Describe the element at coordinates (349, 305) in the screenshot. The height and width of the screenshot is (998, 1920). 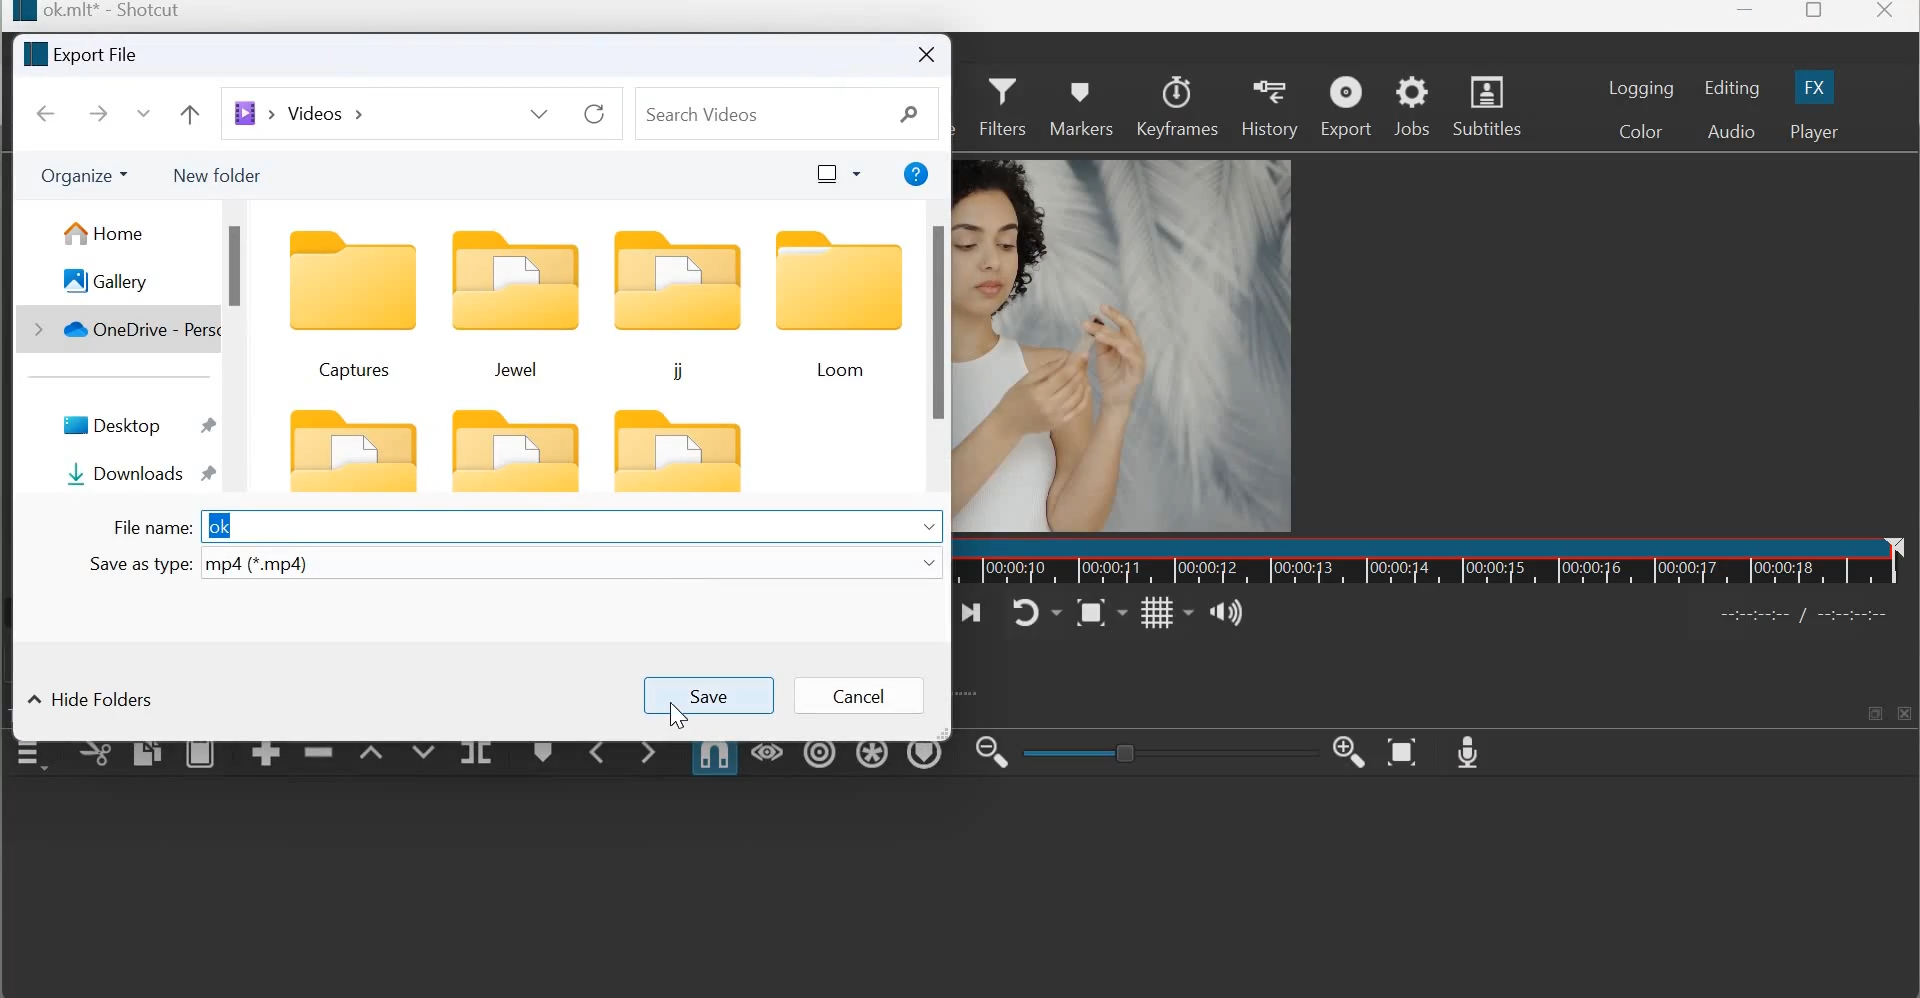
I see `Captures` at that location.